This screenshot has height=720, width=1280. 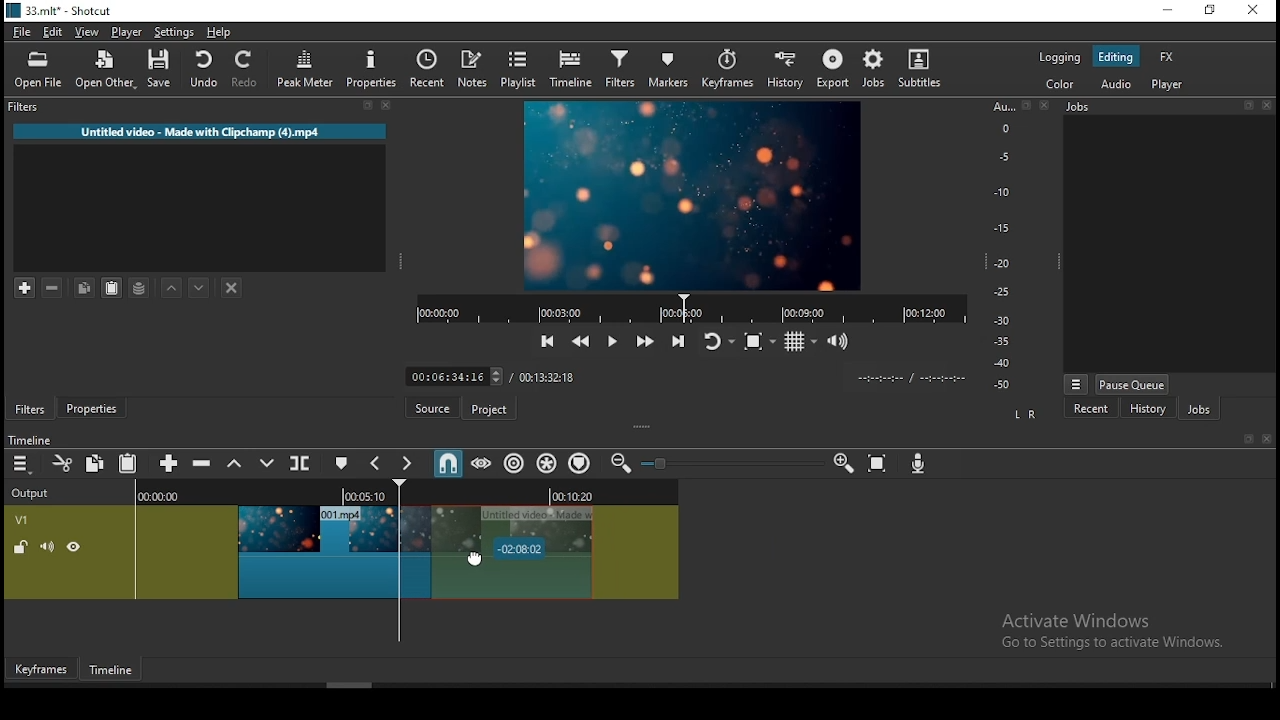 I want to click on ripple delete, so click(x=204, y=463).